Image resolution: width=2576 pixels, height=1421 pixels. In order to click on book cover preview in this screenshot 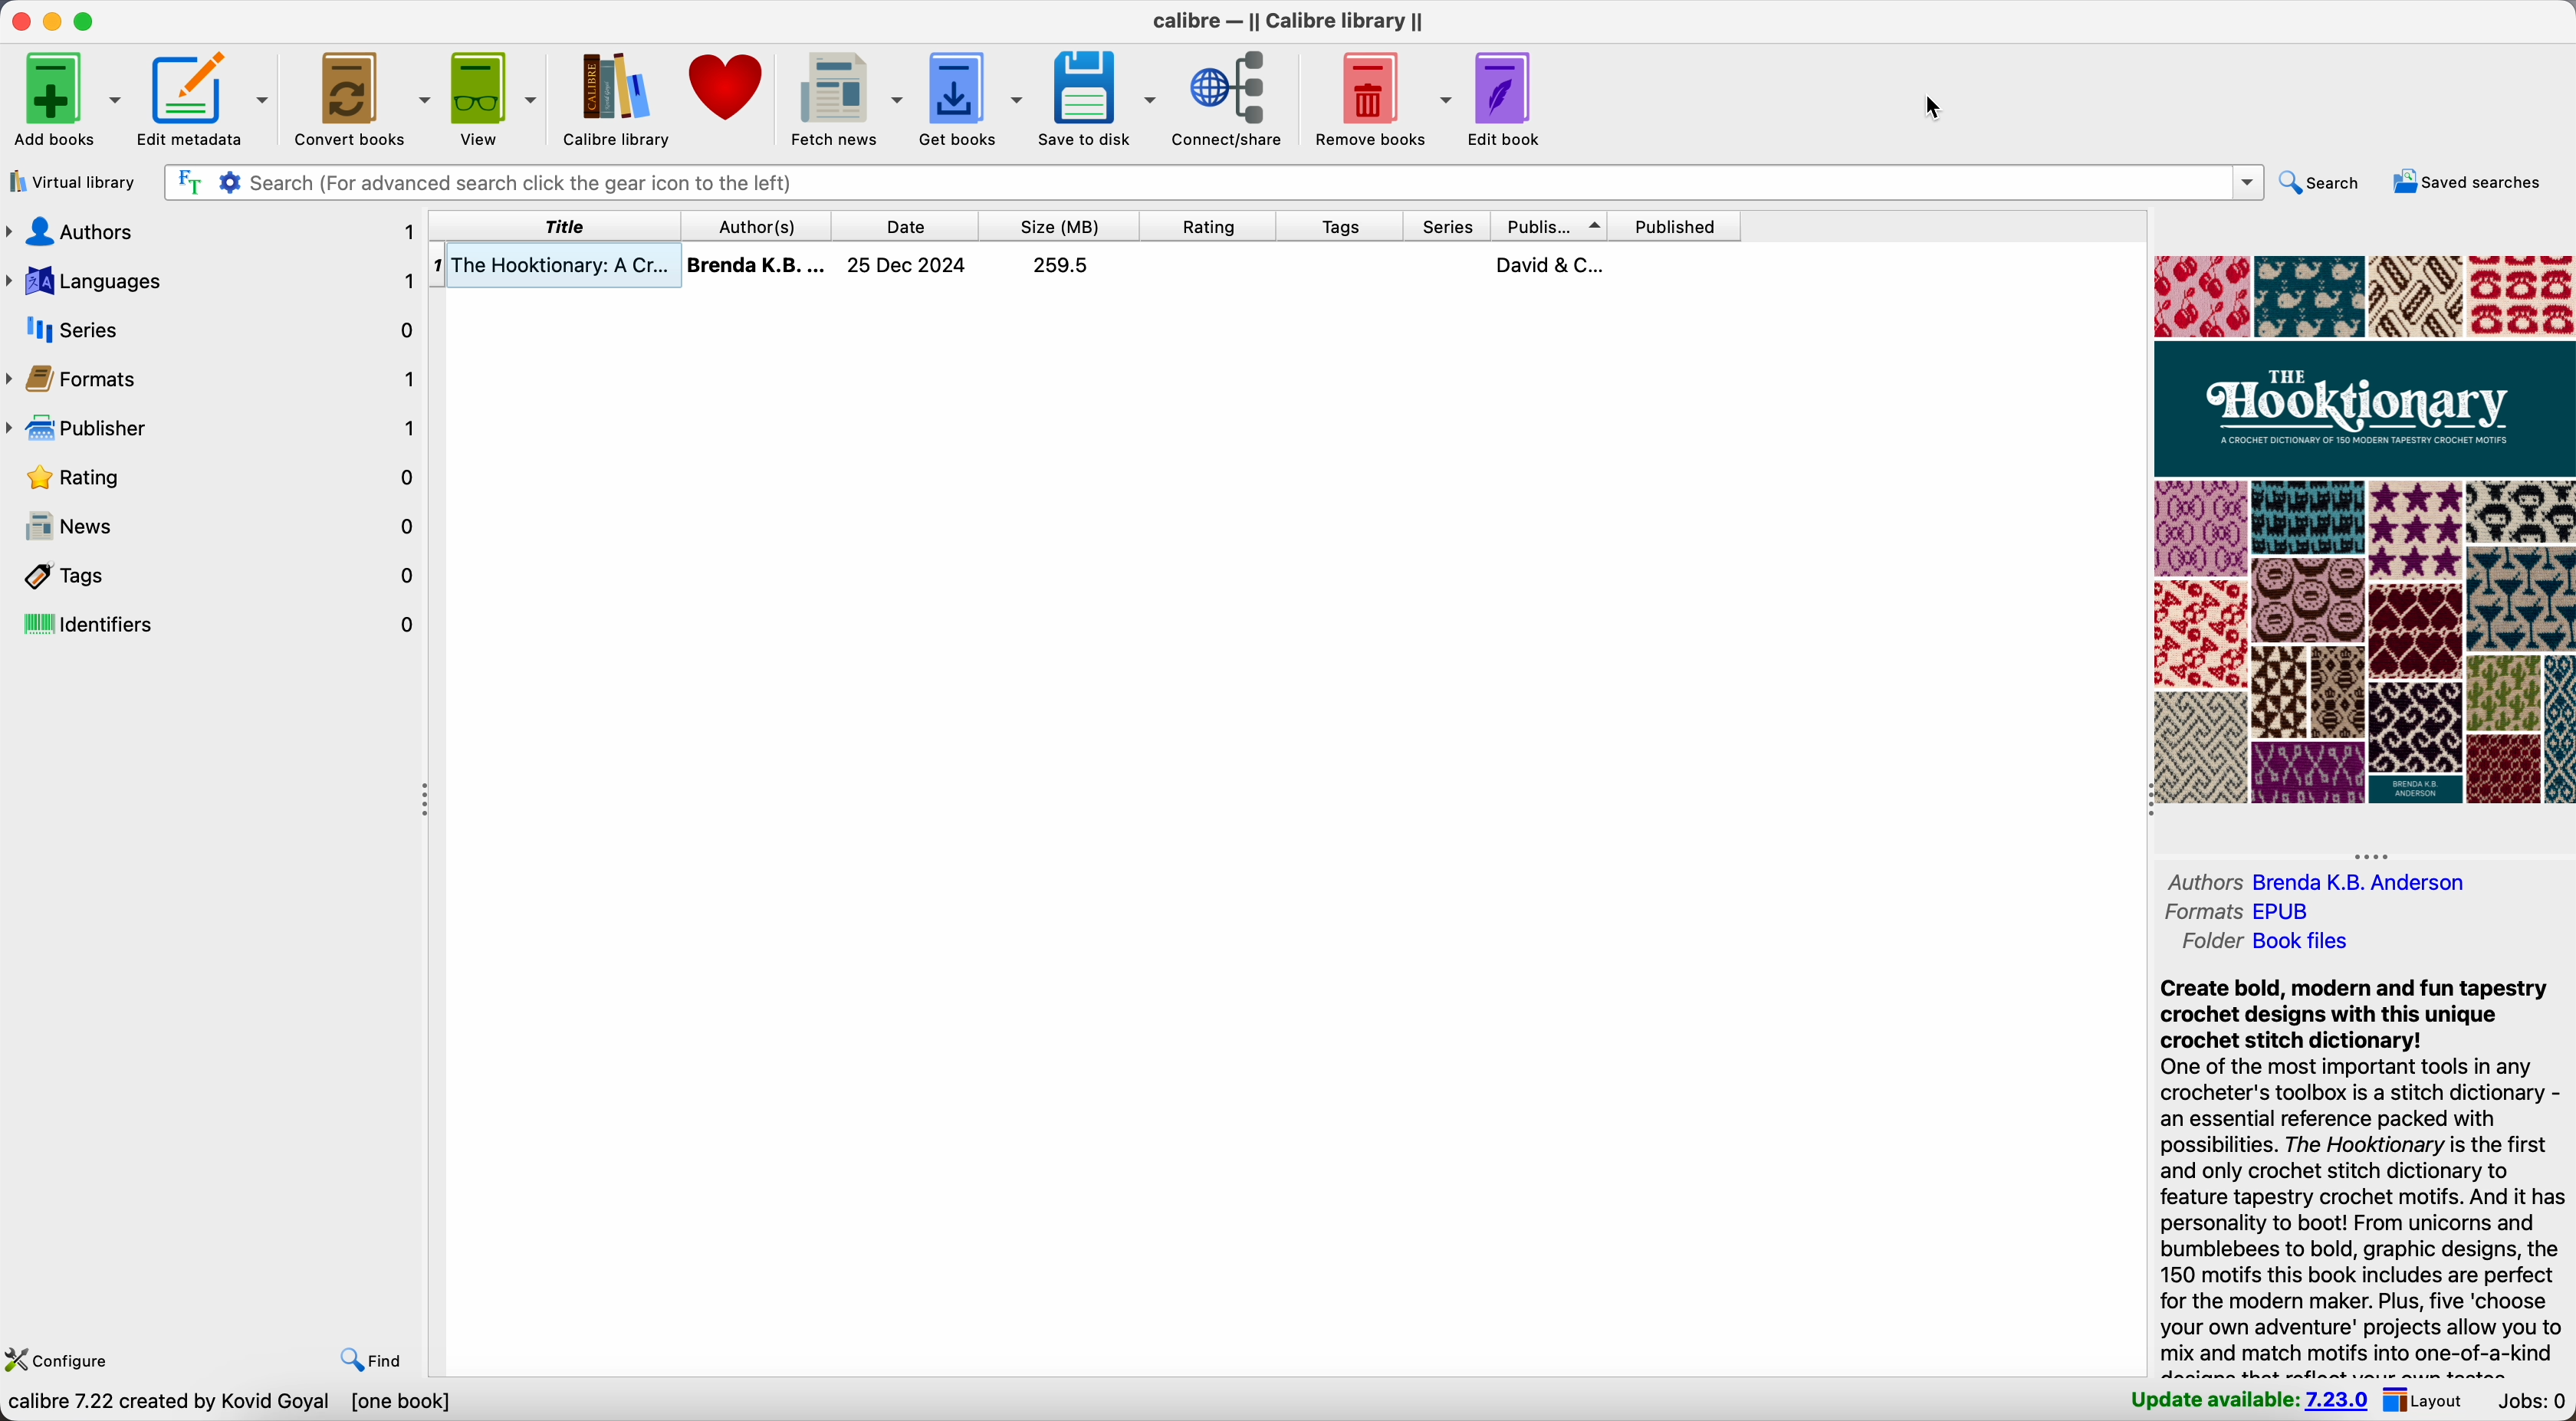, I will do `click(2364, 531)`.